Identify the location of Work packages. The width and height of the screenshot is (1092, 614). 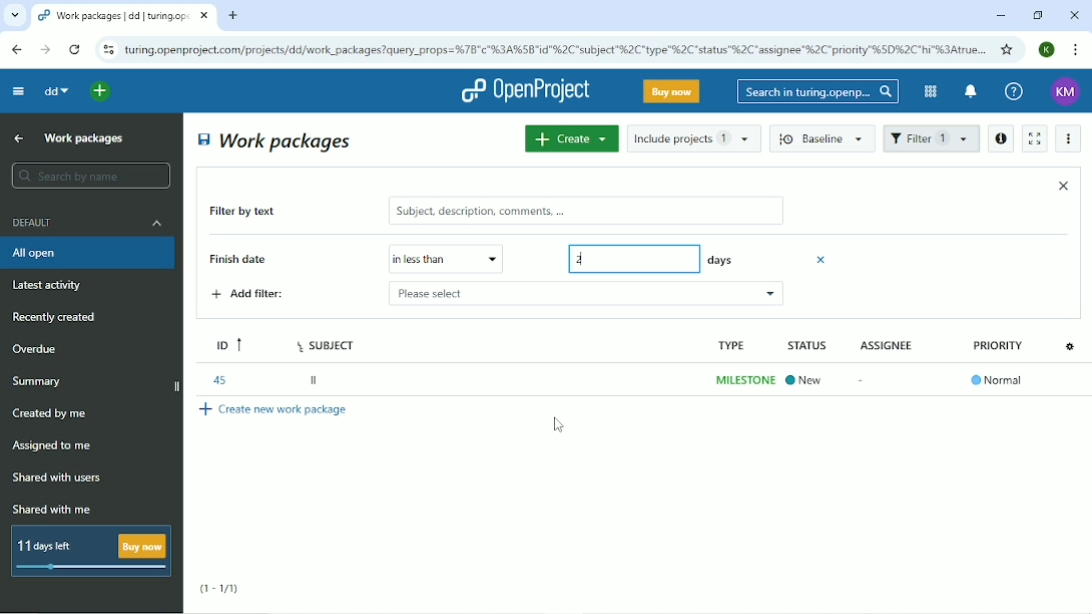
(276, 140).